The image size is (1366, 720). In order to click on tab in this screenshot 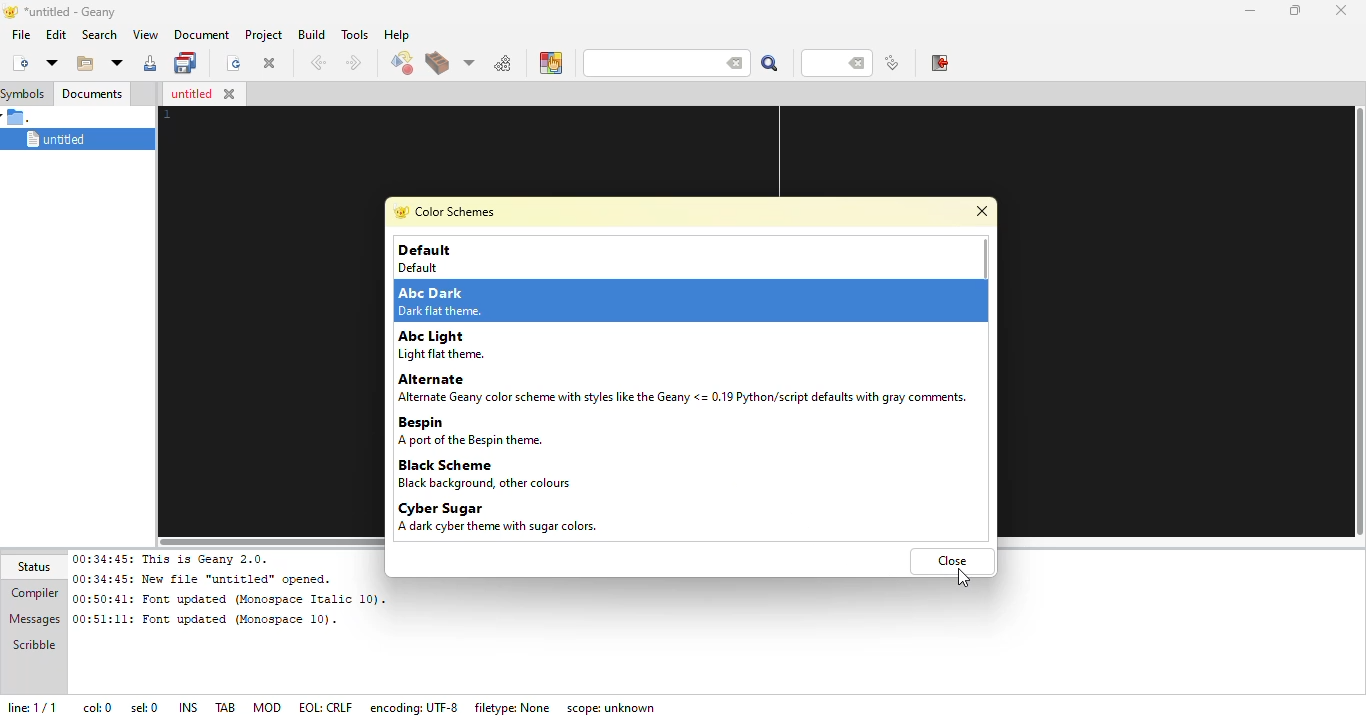, I will do `click(226, 707)`.